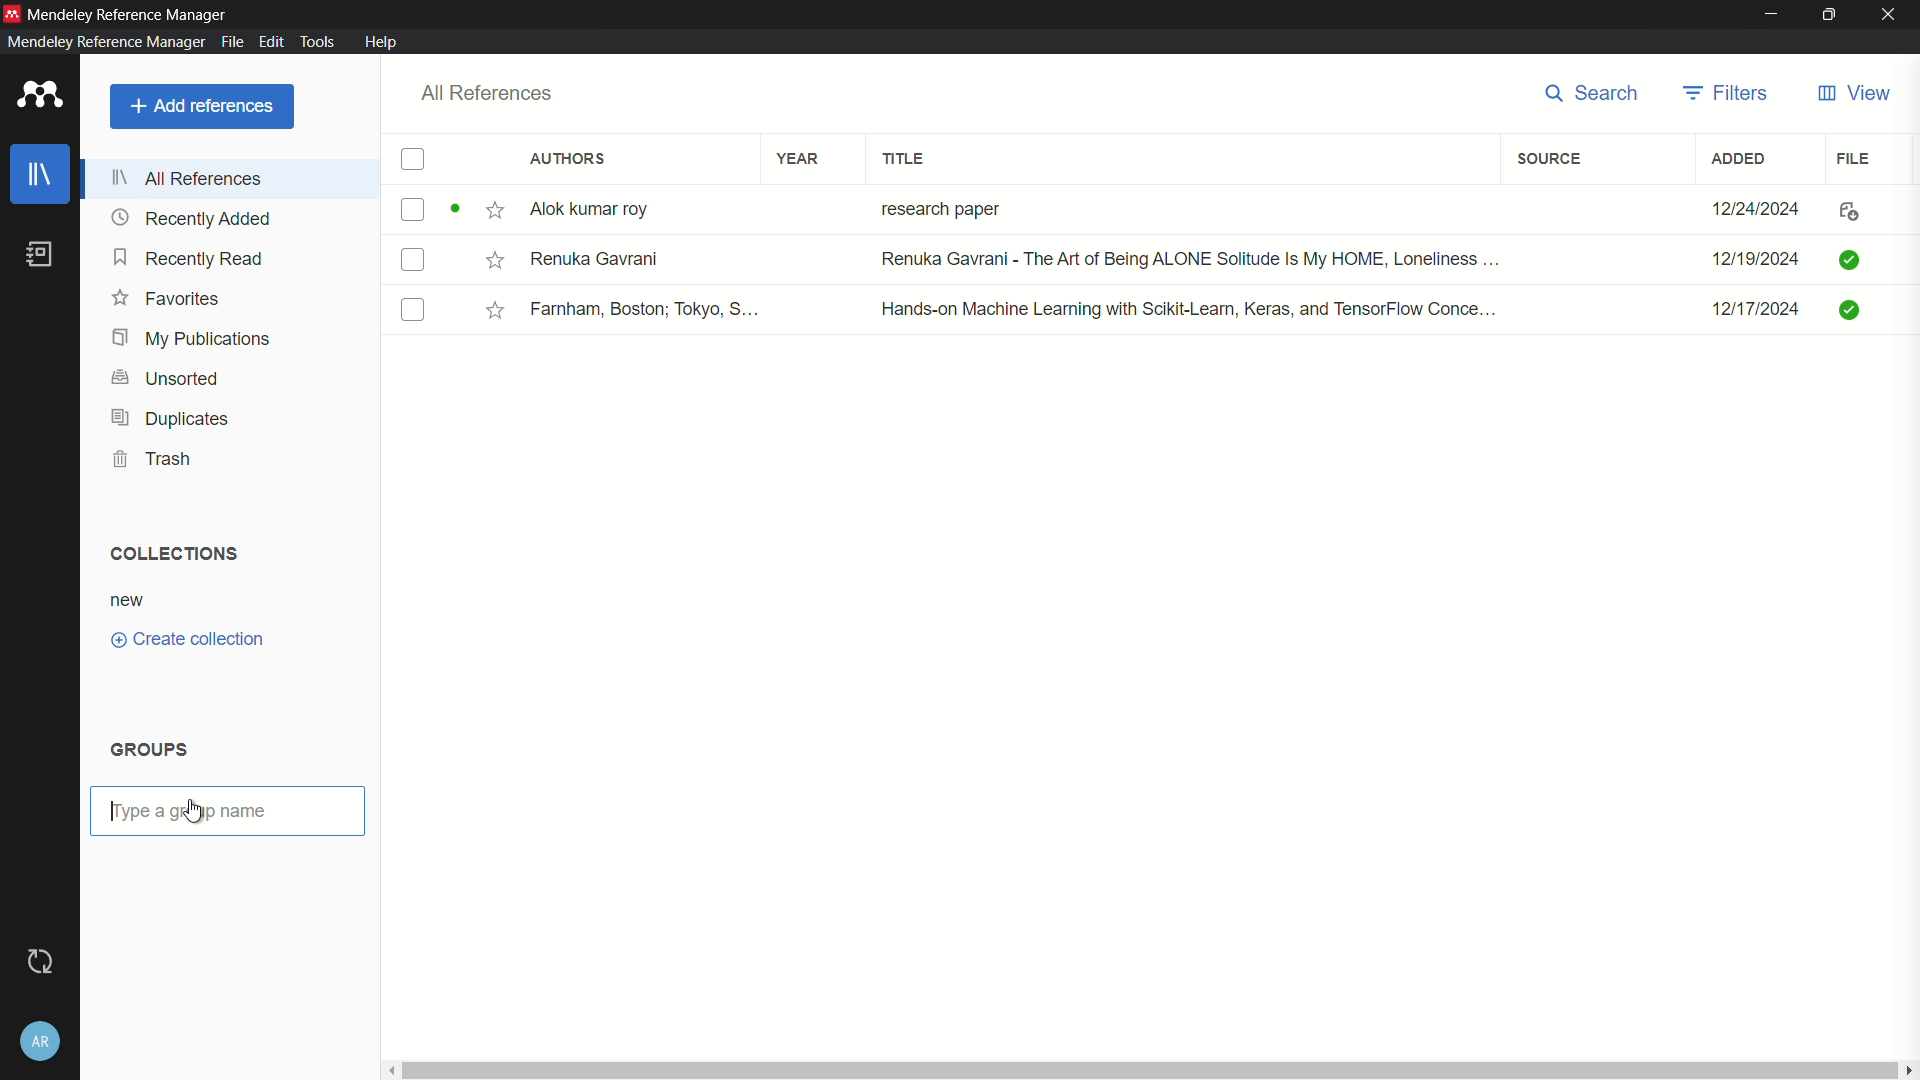 Image resolution: width=1920 pixels, height=1080 pixels. I want to click on book, so click(40, 254).